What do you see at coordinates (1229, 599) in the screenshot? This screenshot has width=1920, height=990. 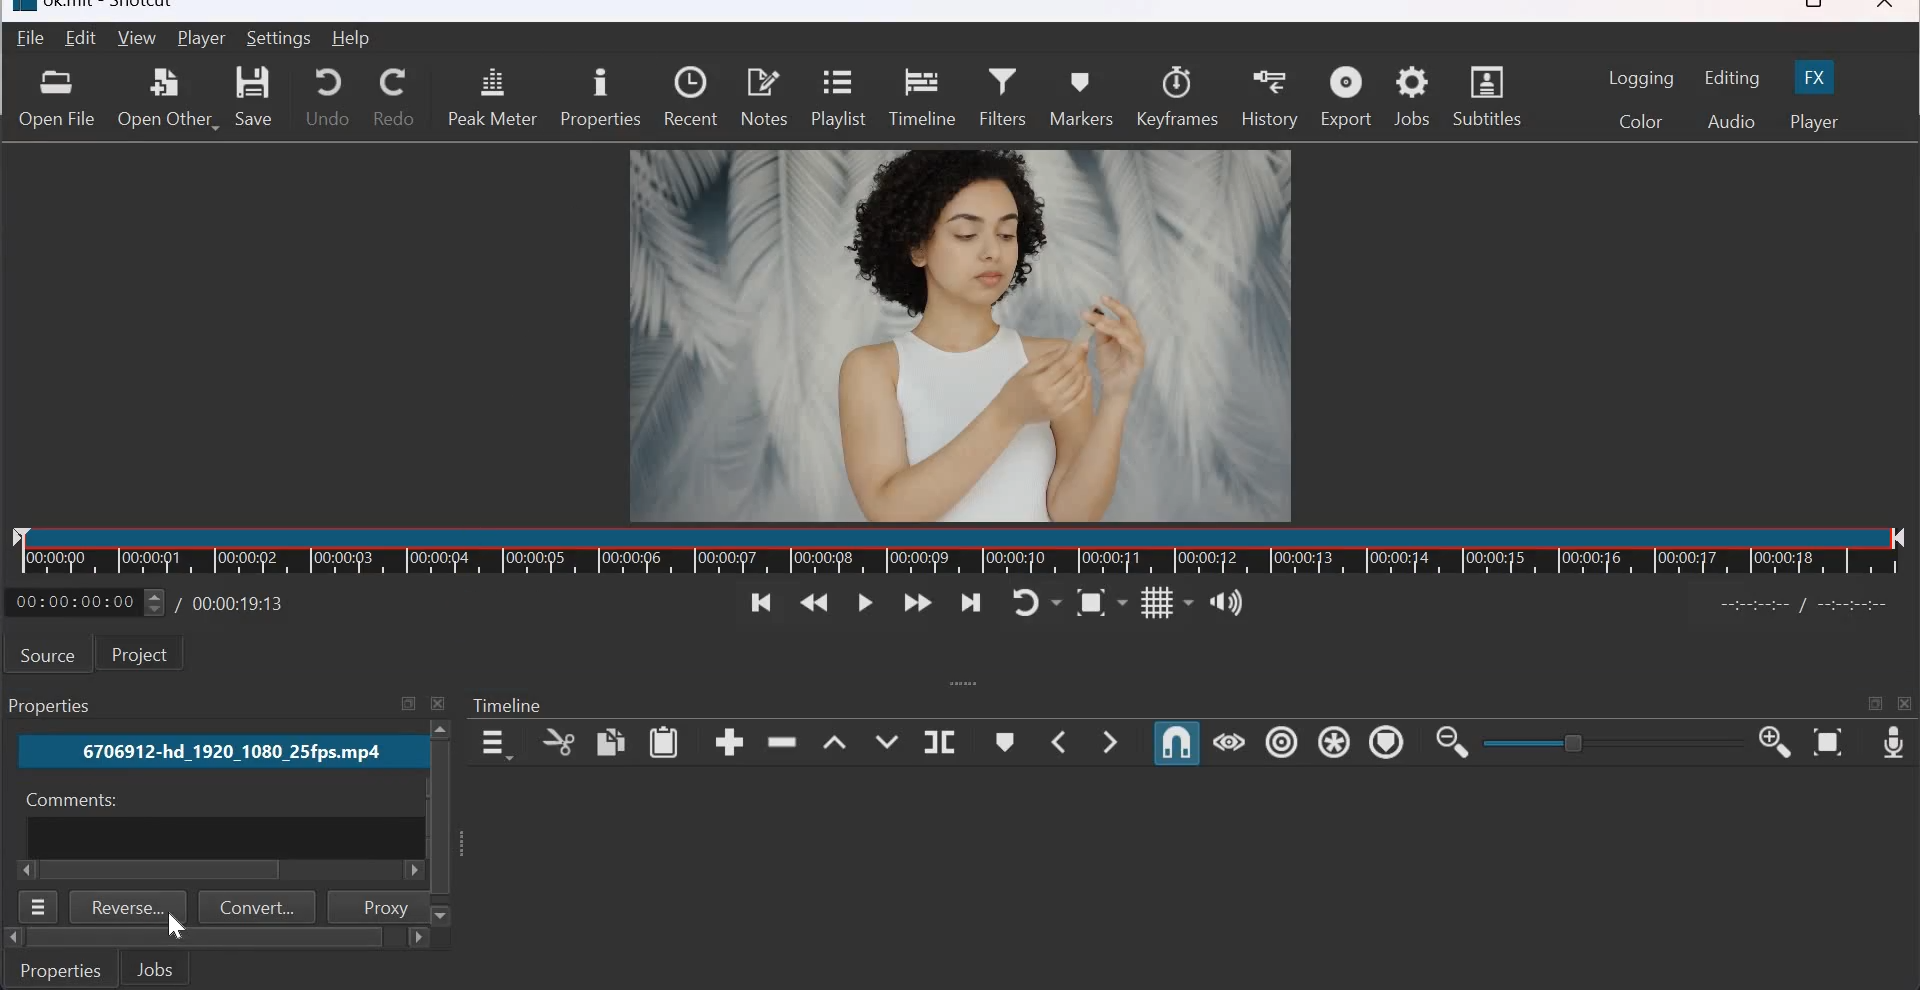 I see `Show the volume control` at bounding box center [1229, 599].